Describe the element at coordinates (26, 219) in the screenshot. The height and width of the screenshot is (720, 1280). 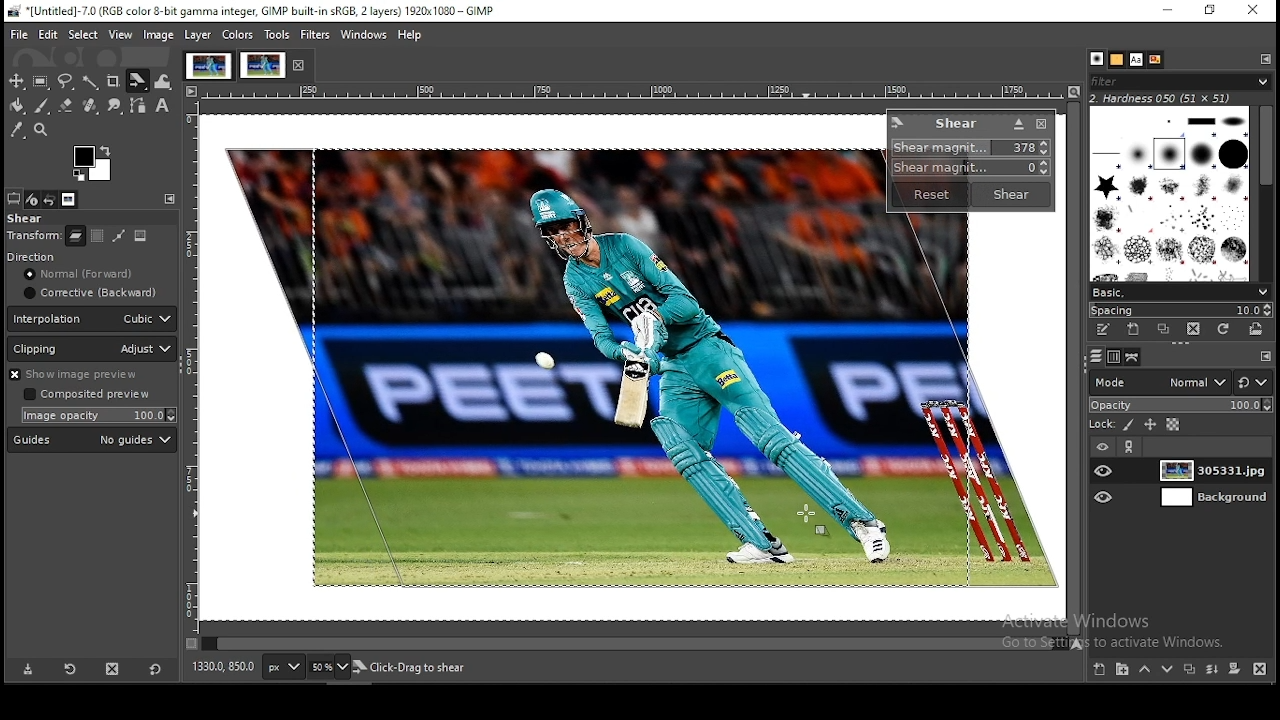
I see `shear` at that location.